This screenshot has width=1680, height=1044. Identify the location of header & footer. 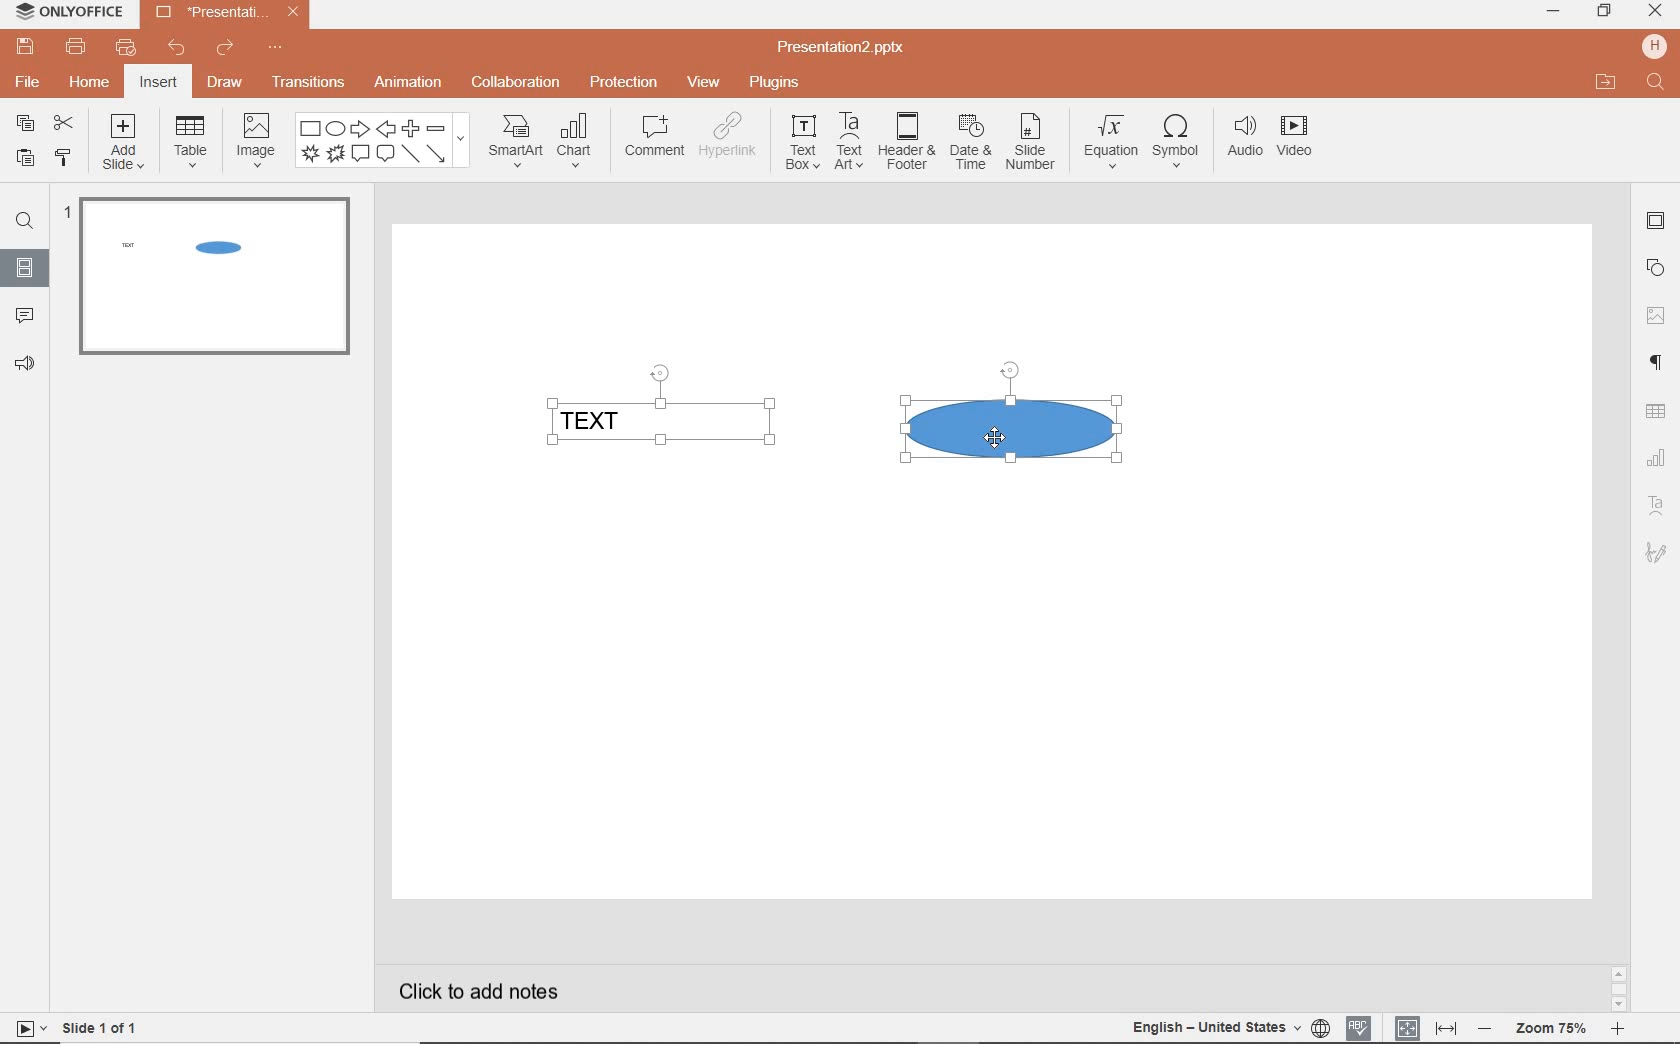
(904, 143).